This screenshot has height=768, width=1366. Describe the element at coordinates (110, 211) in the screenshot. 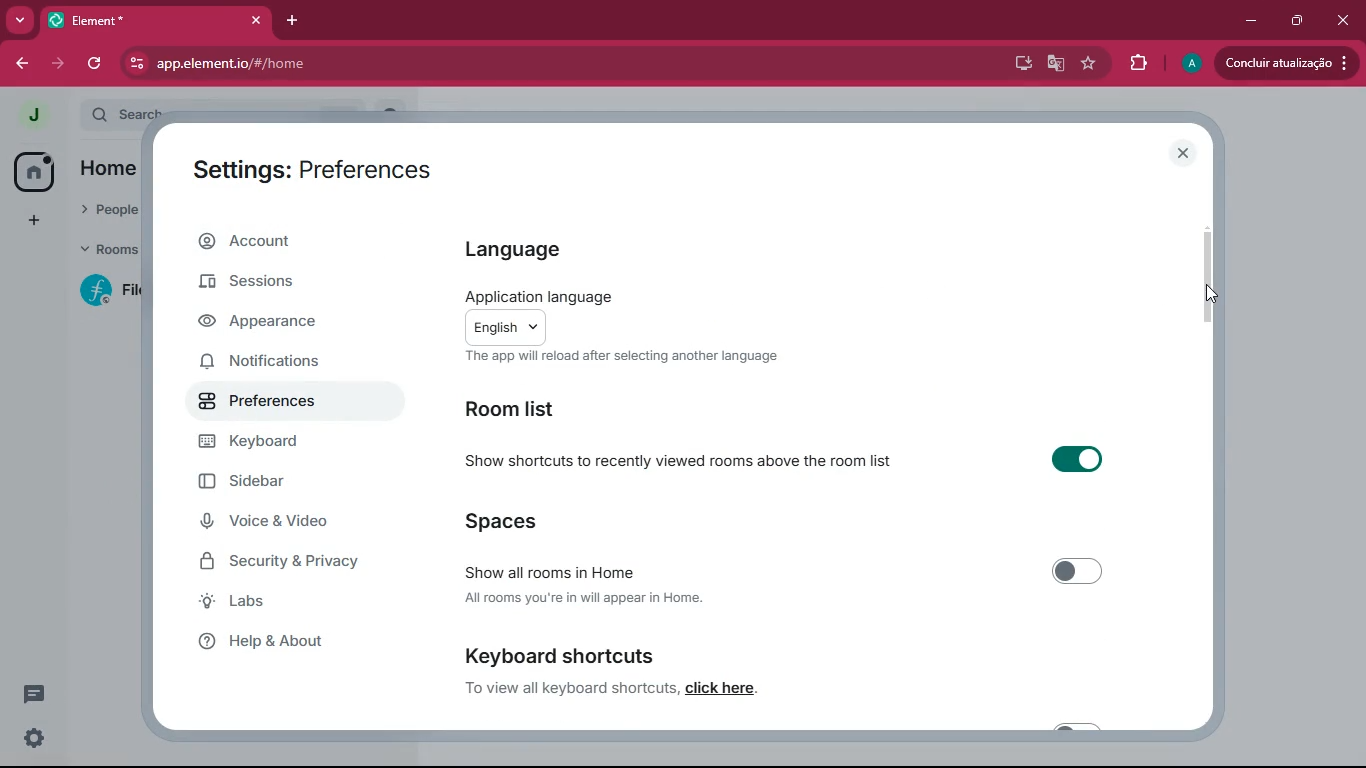

I see `people` at that location.